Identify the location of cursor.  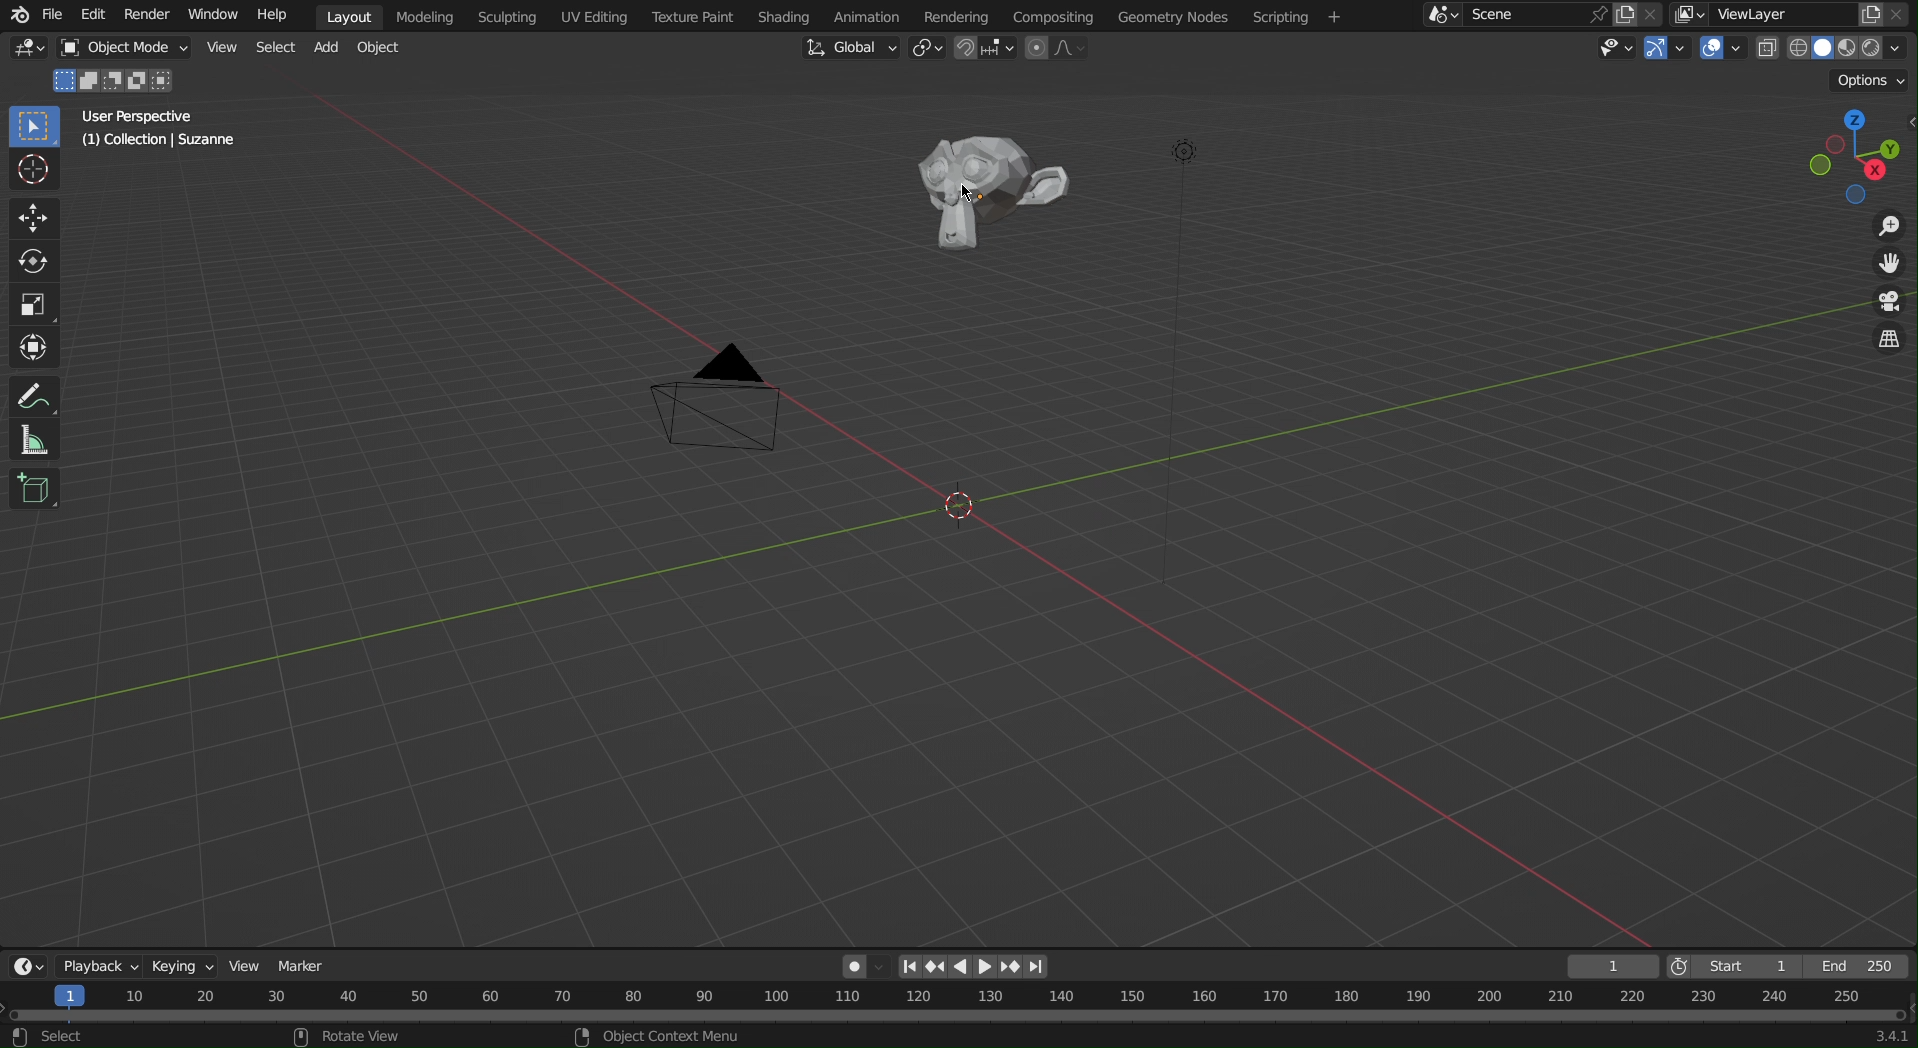
(968, 192).